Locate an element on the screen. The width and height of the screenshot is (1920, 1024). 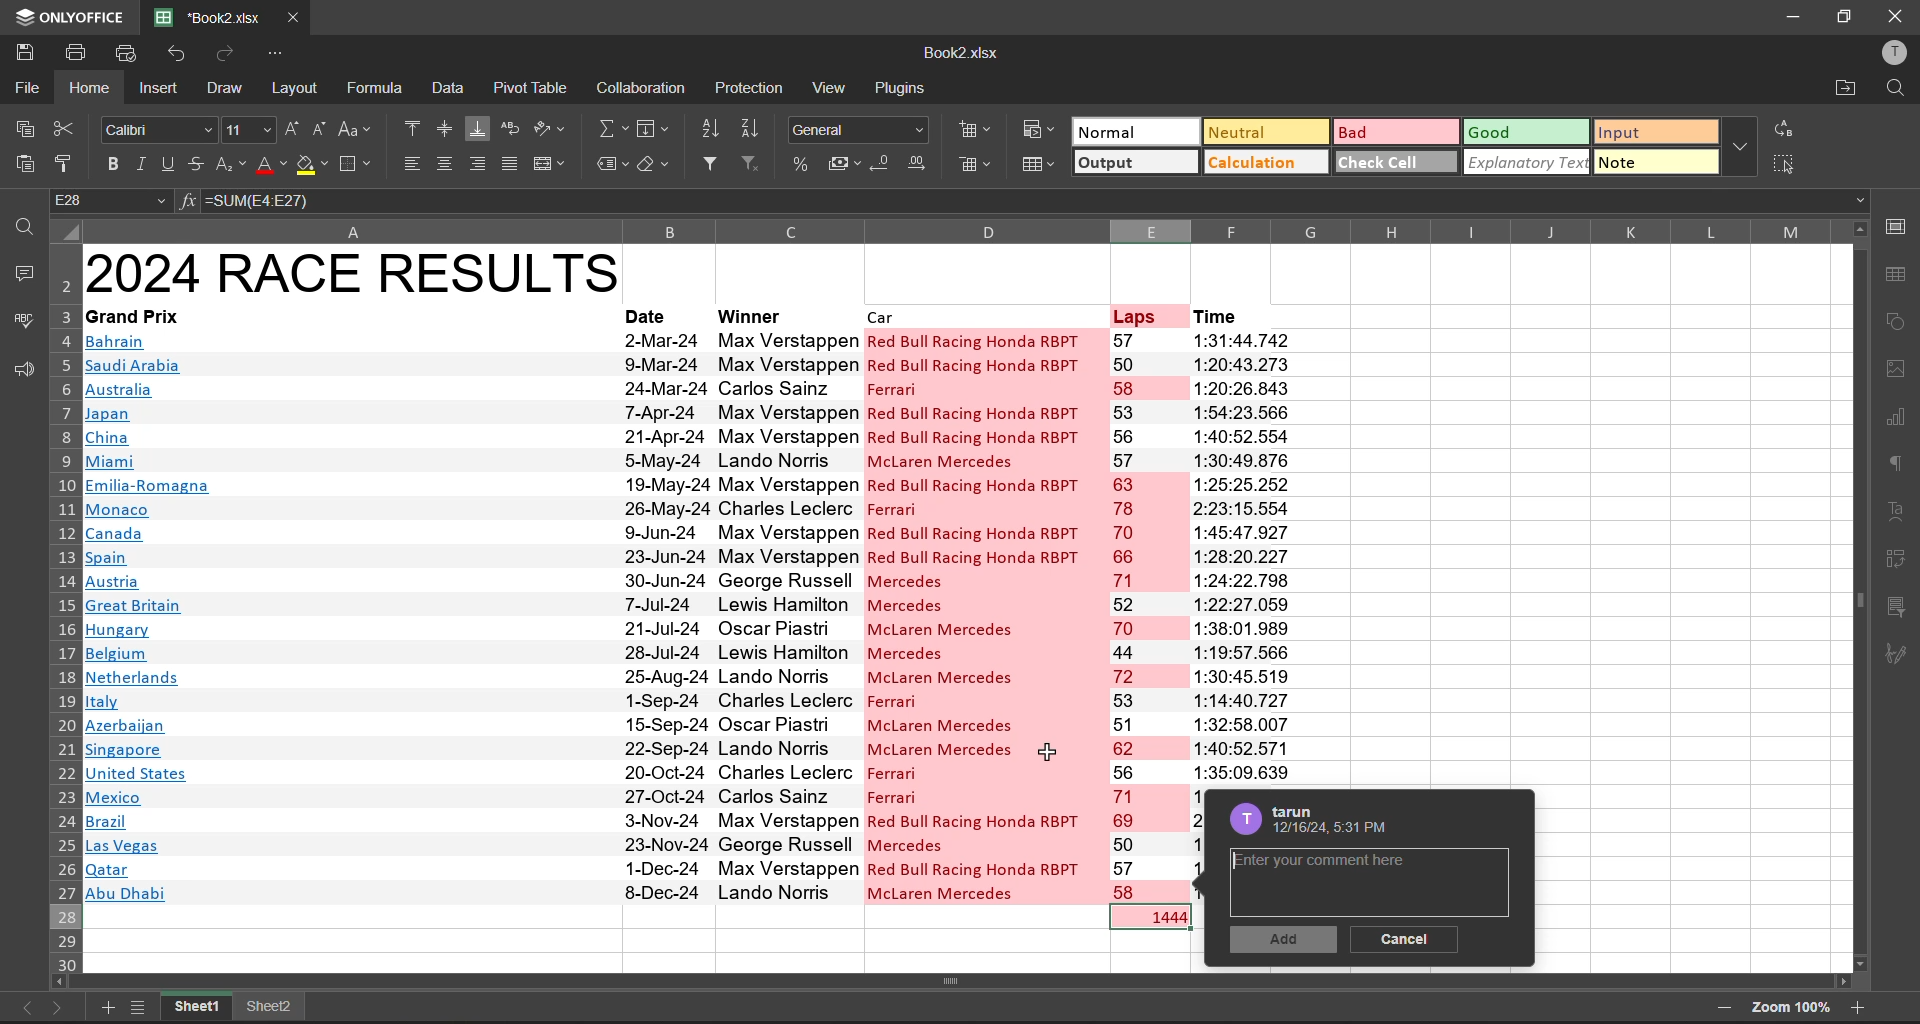
copy is located at coordinates (22, 125).